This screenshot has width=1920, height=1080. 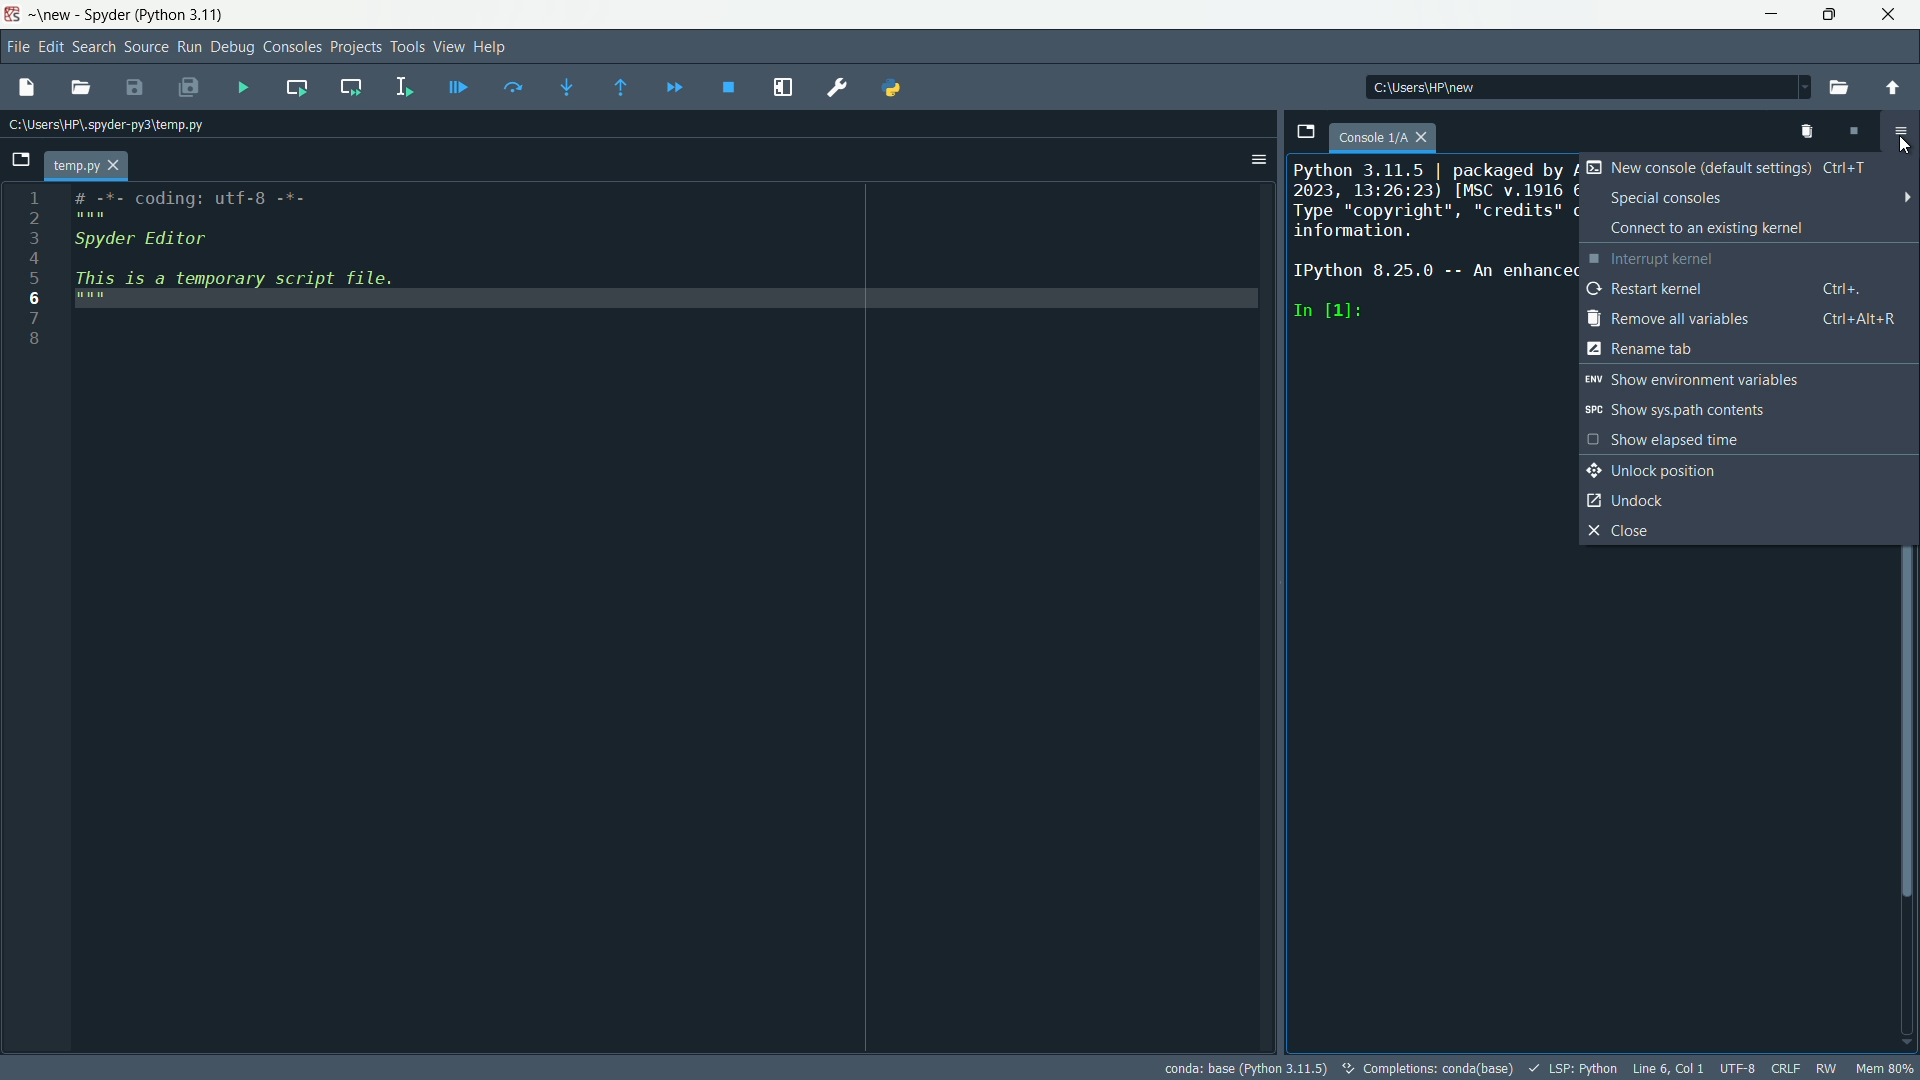 I want to click on options, so click(x=1251, y=160).